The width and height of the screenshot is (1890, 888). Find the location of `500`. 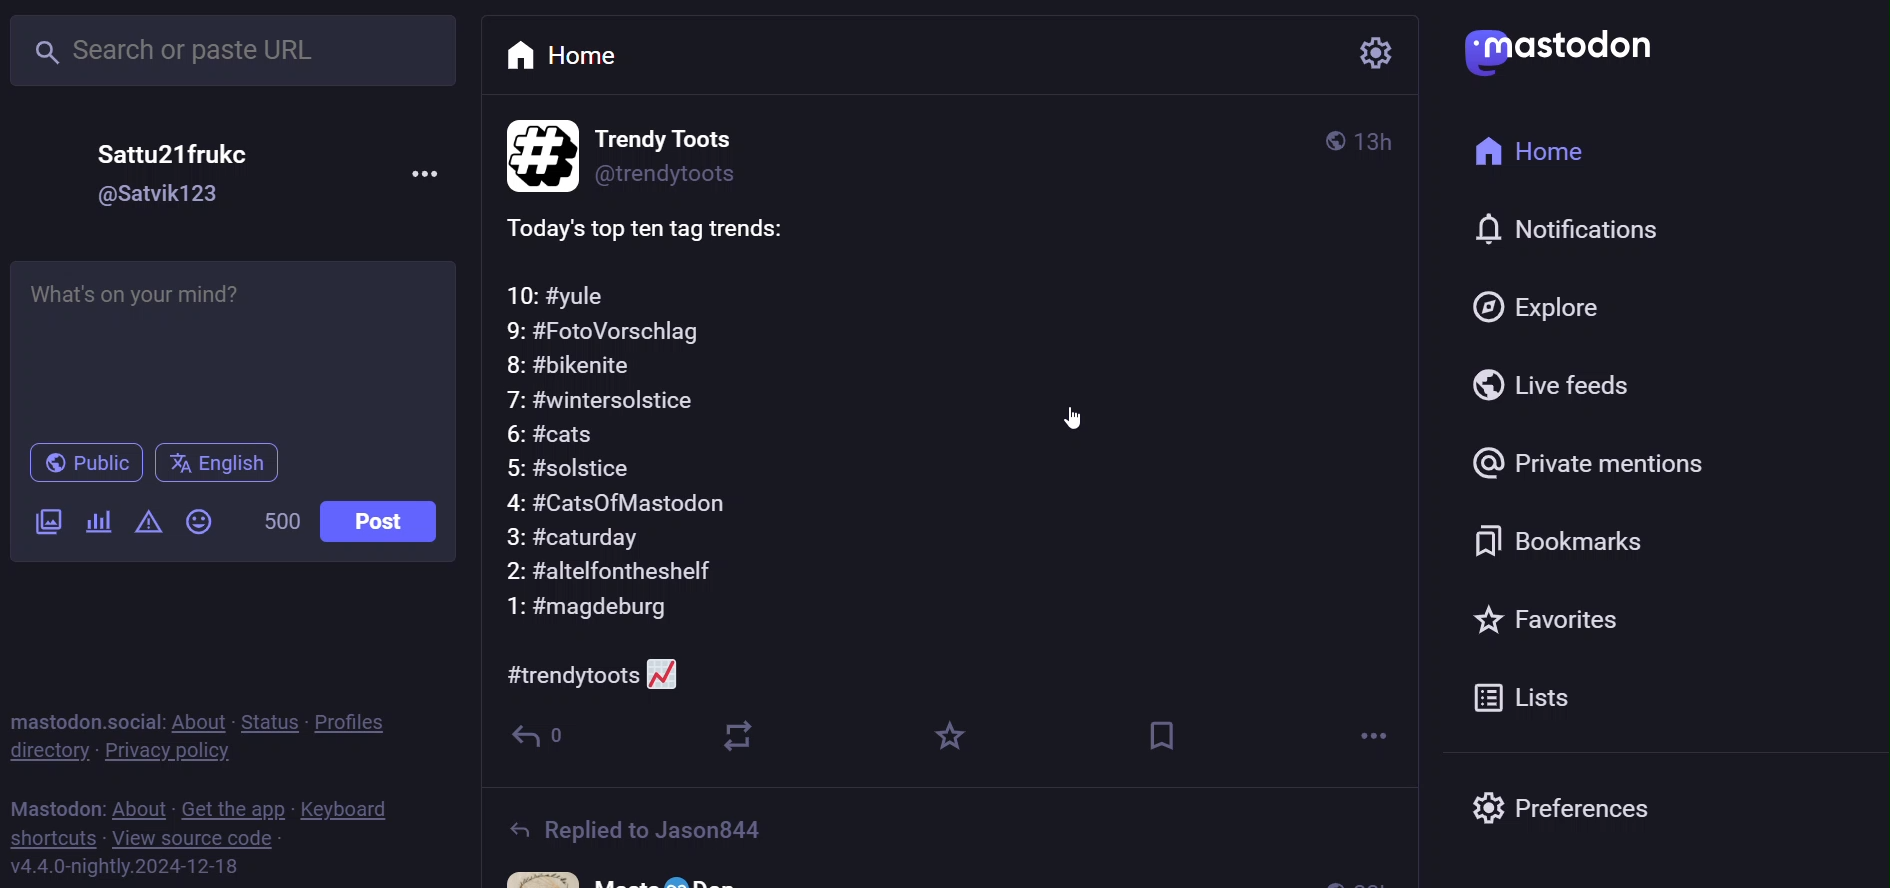

500 is located at coordinates (282, 519).